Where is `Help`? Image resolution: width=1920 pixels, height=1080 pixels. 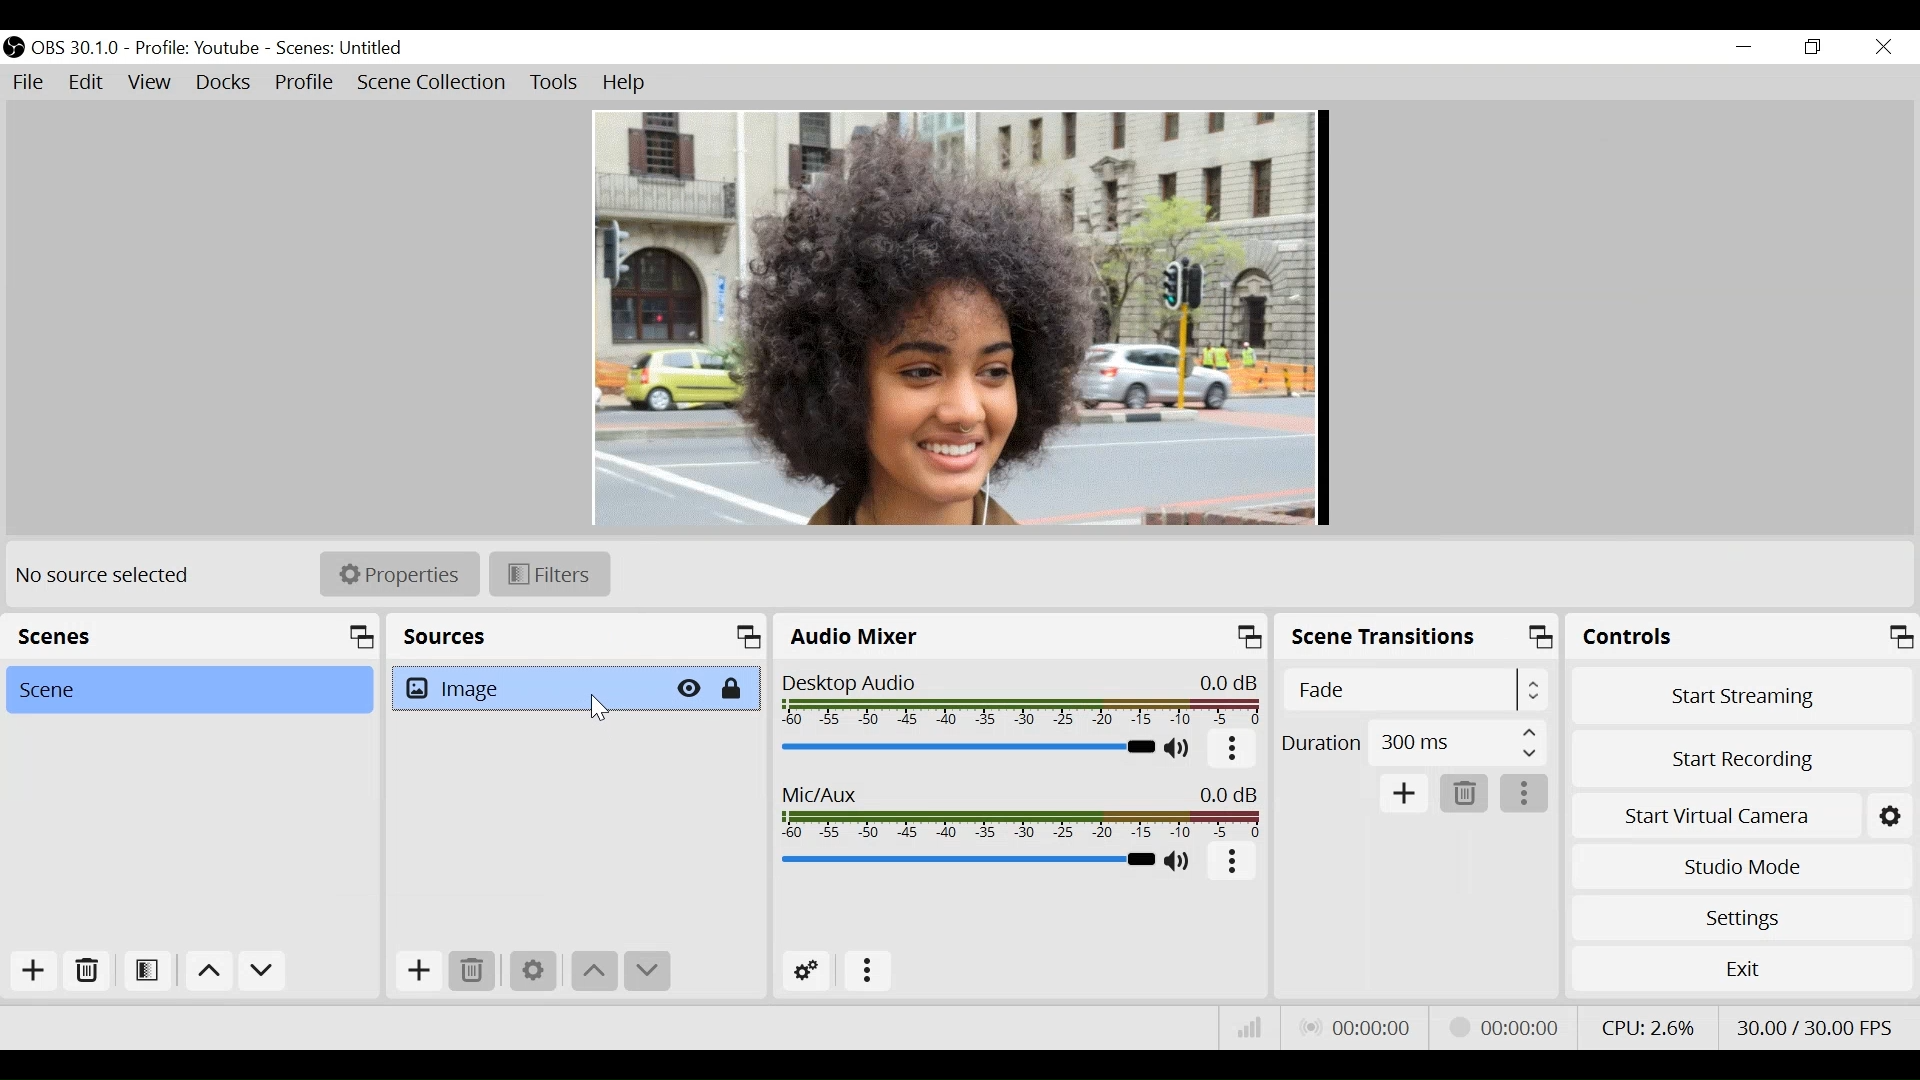 Help is located at coordinates (625, 83).